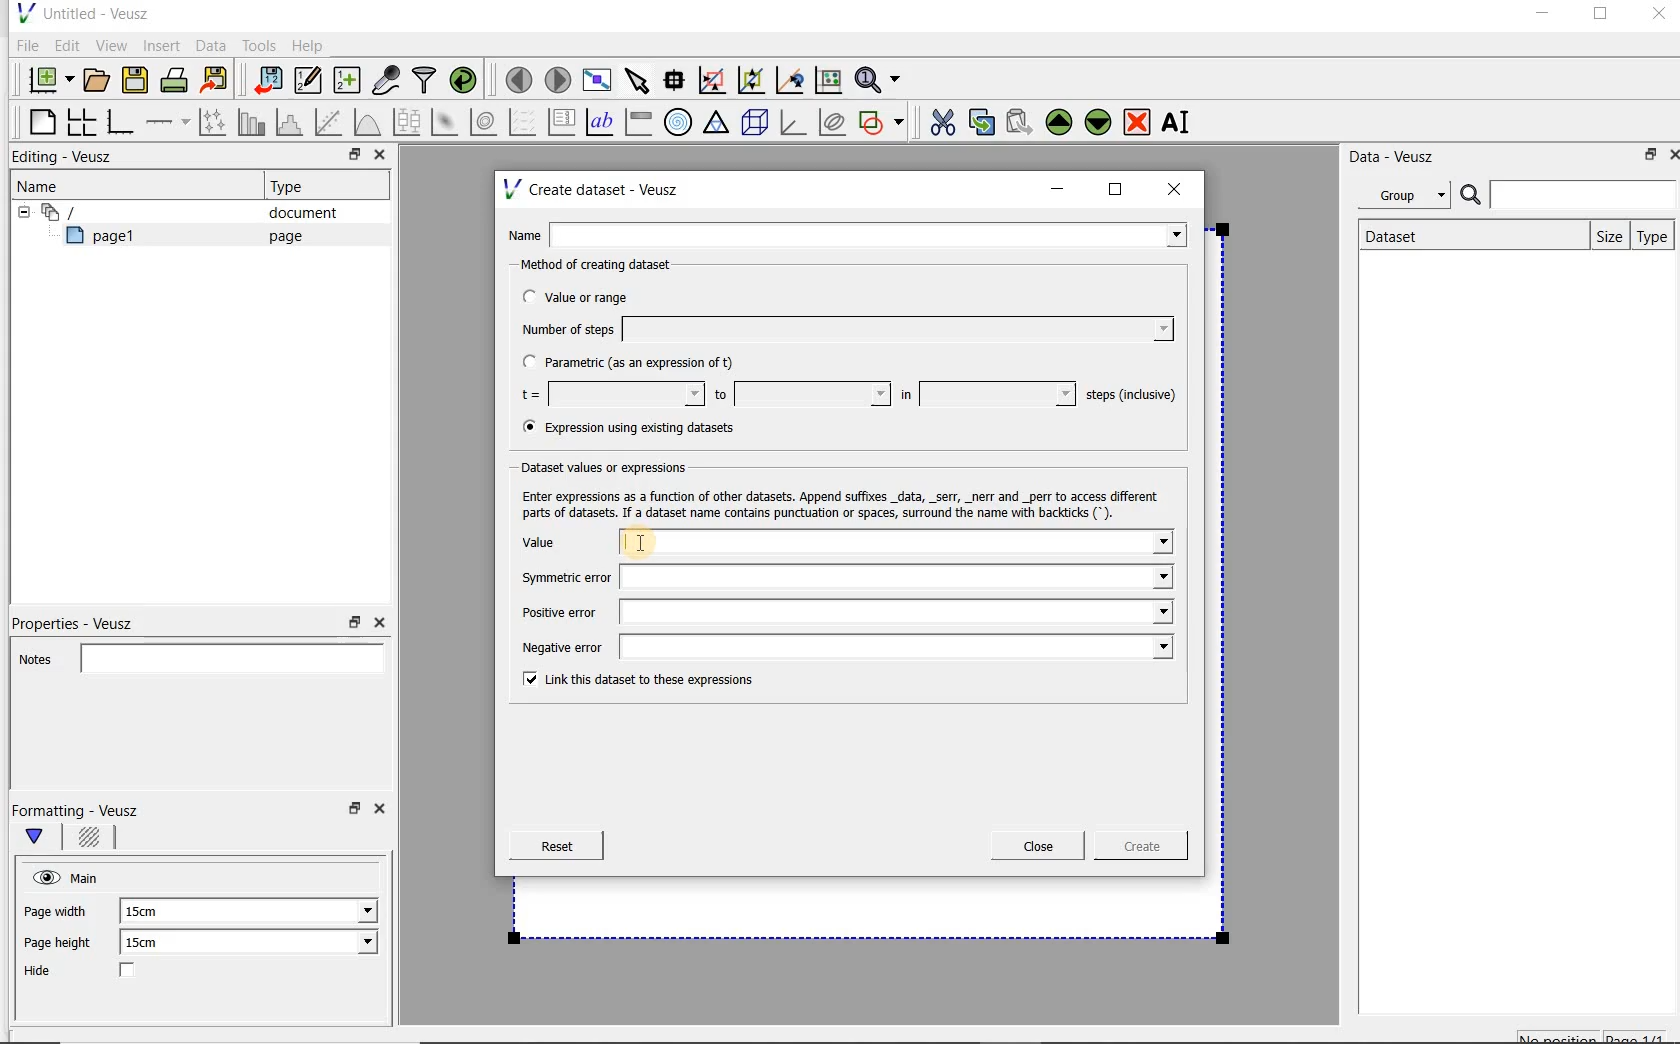 This screenshot has height=1044, width=1680. What do you see at coordinates (841, 329) in the screenshot?
I see `Number of steps` at bounding box center [841, 329].